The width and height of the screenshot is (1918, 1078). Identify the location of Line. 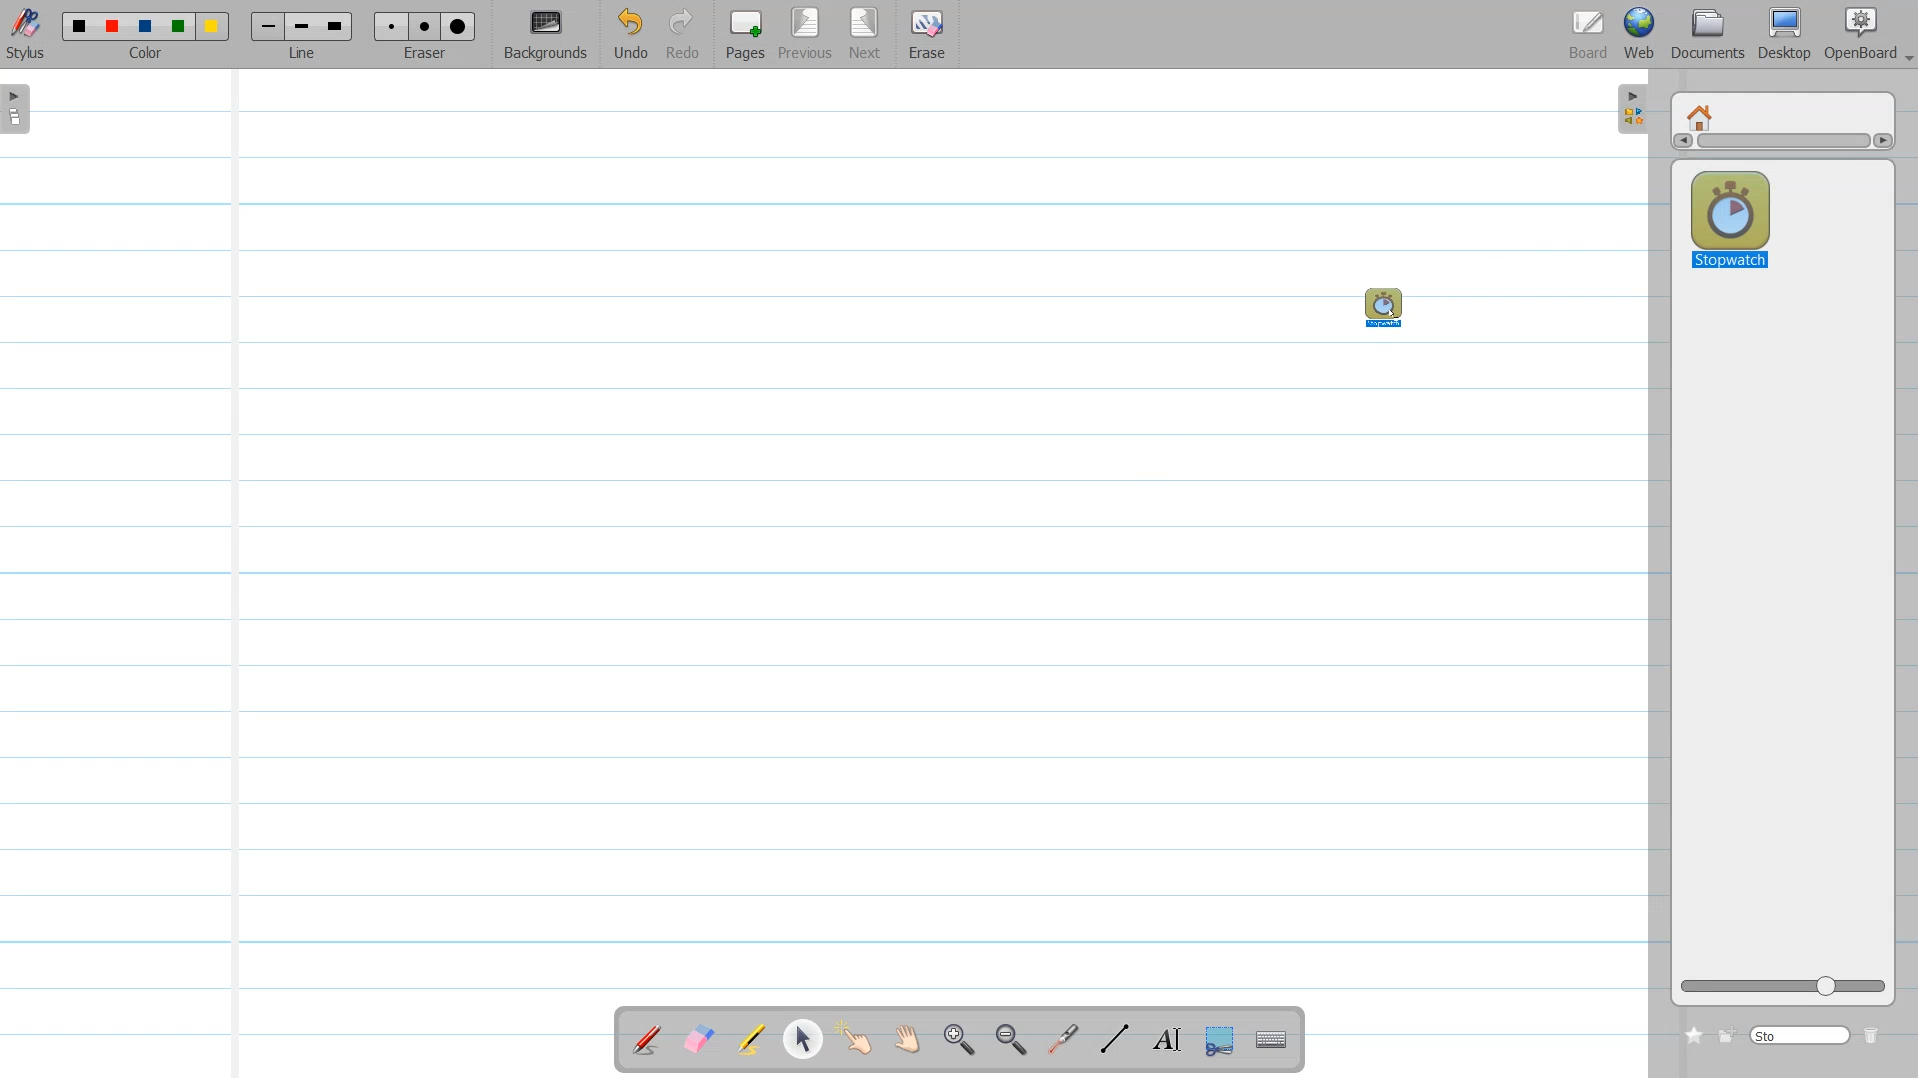
(302, 35).